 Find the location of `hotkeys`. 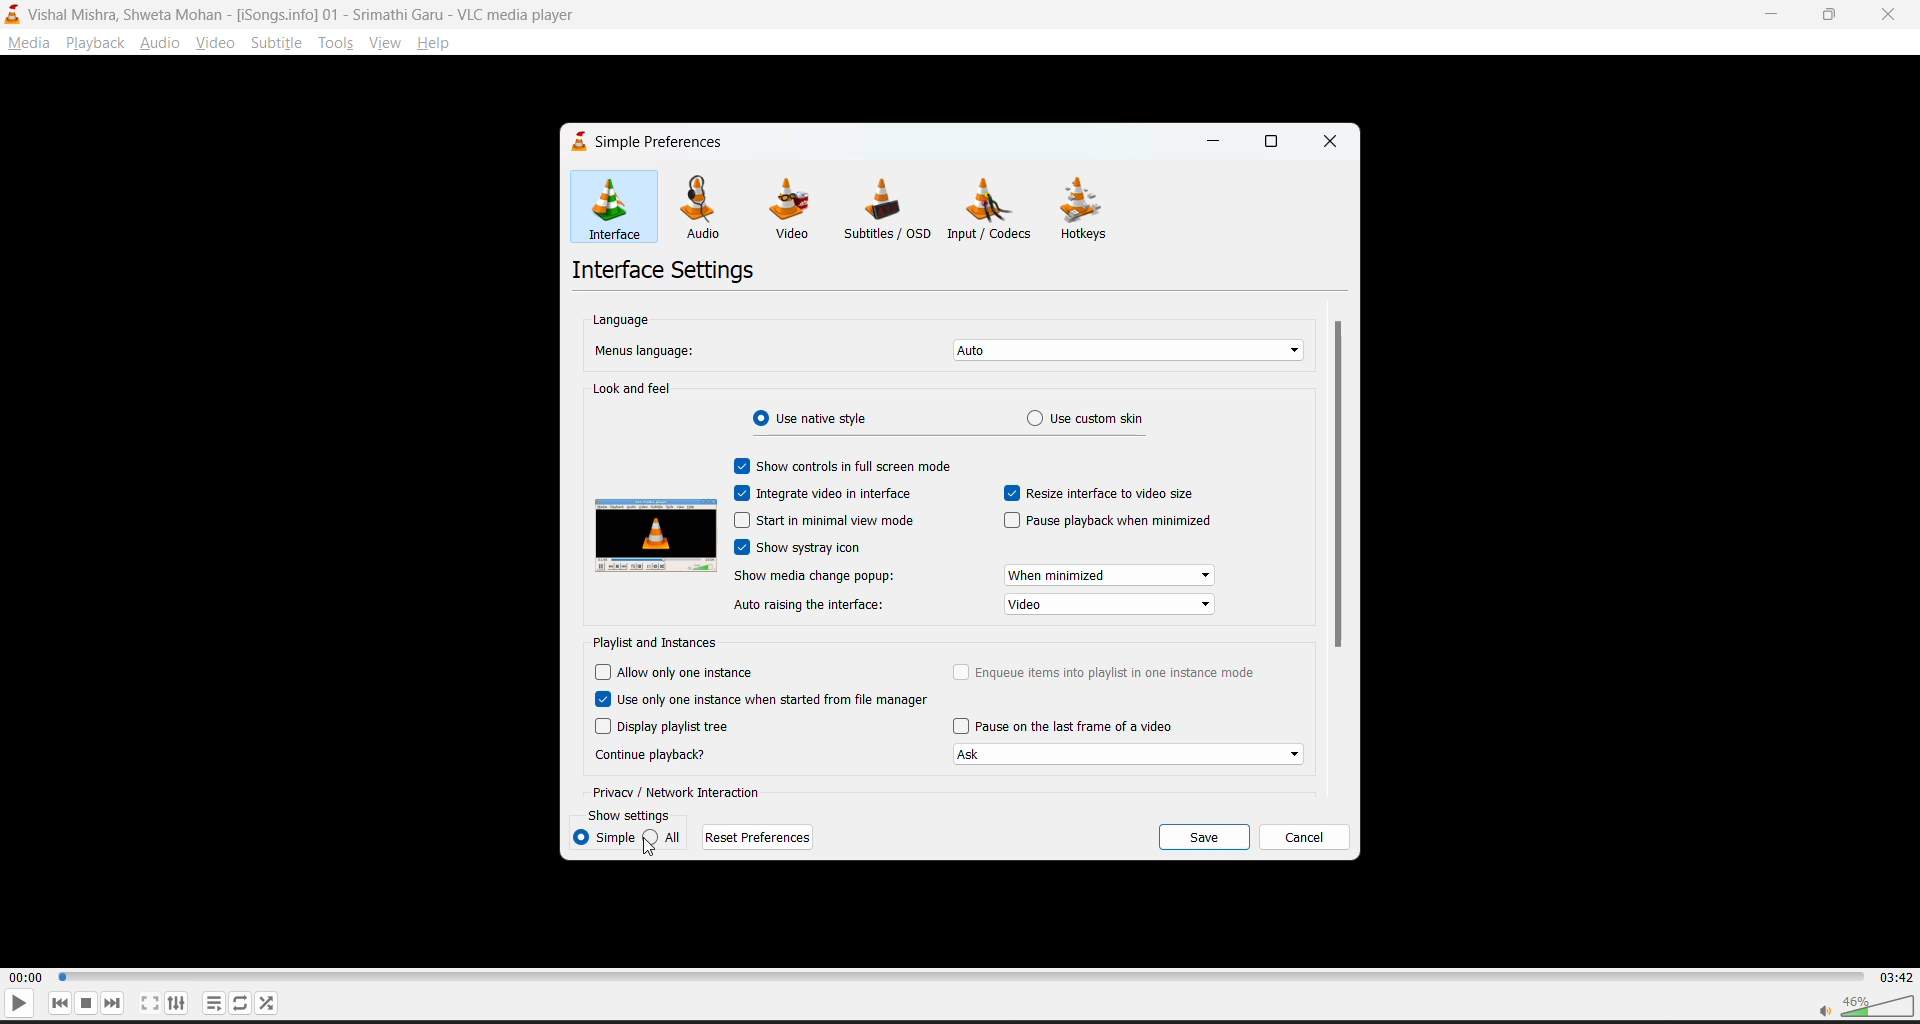

hotkeys is located at coordinates (1090, 206).